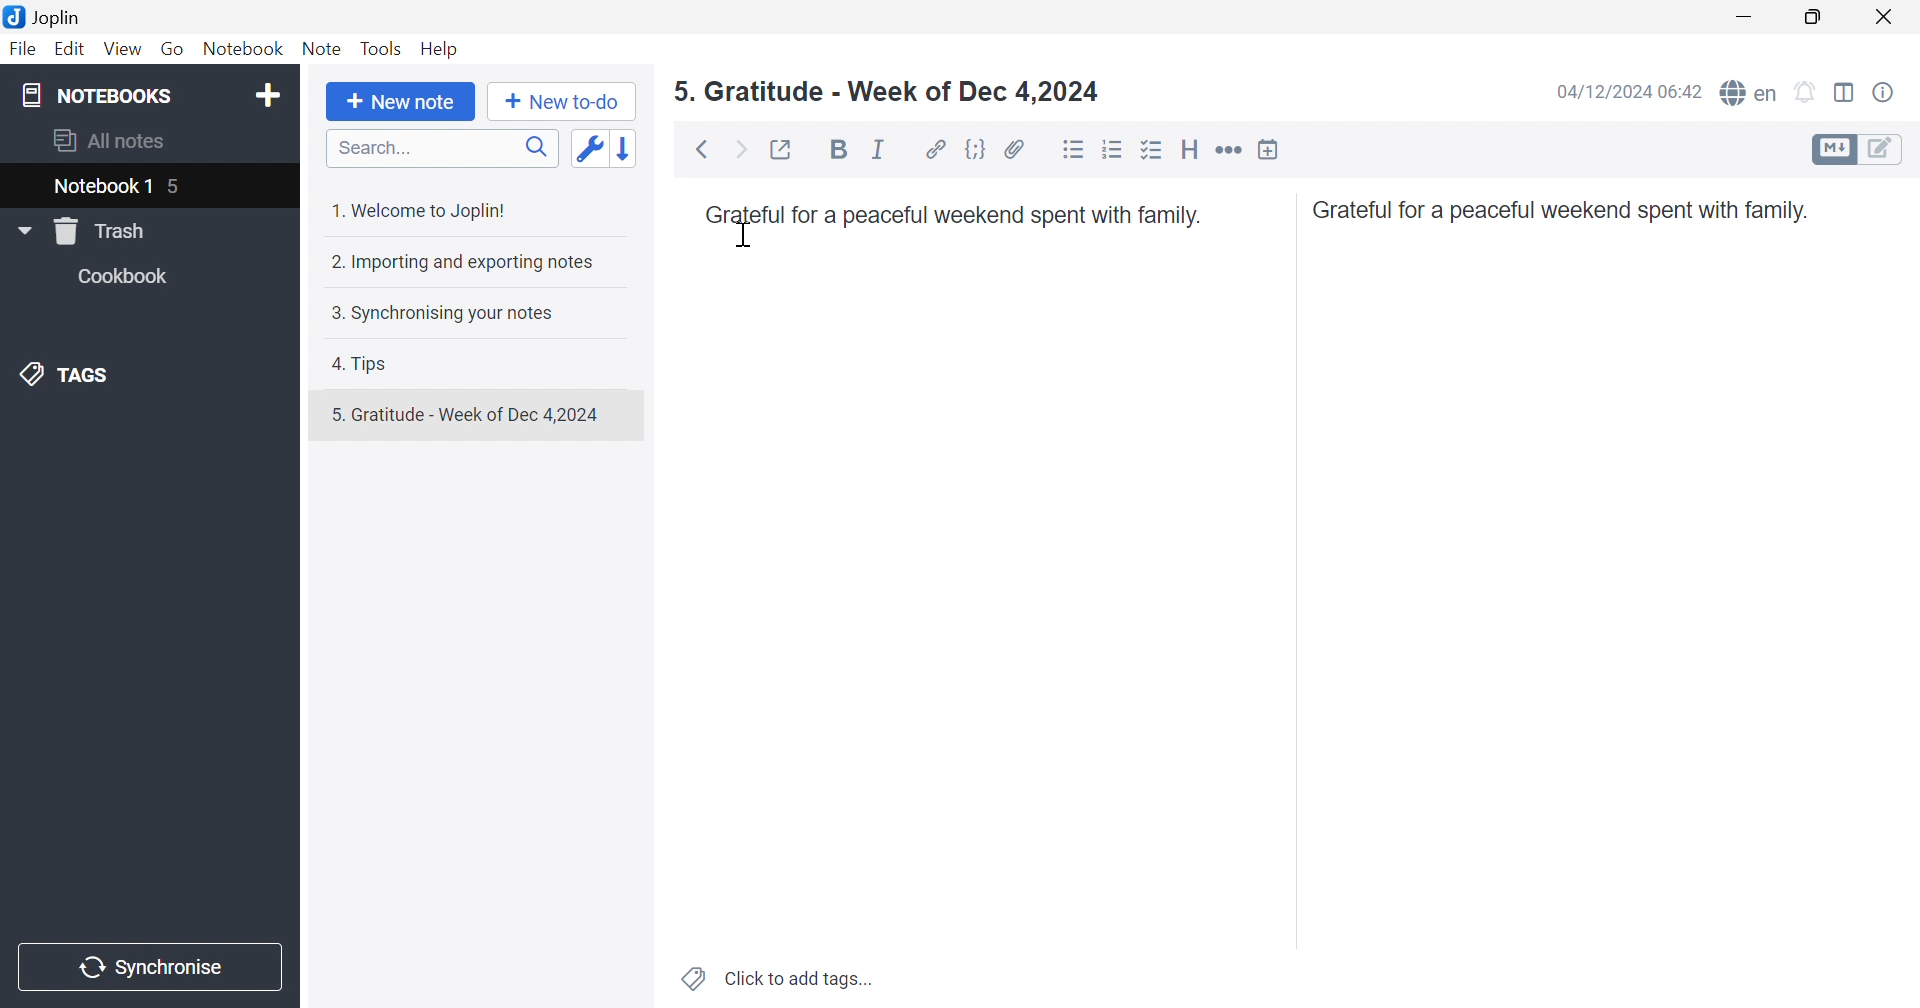 Image resolution: width=1920 pixels, height=1008 pixels. Describe the element at coordinates (269, 94) in the screenshot. I see `Add notebook` at that location.